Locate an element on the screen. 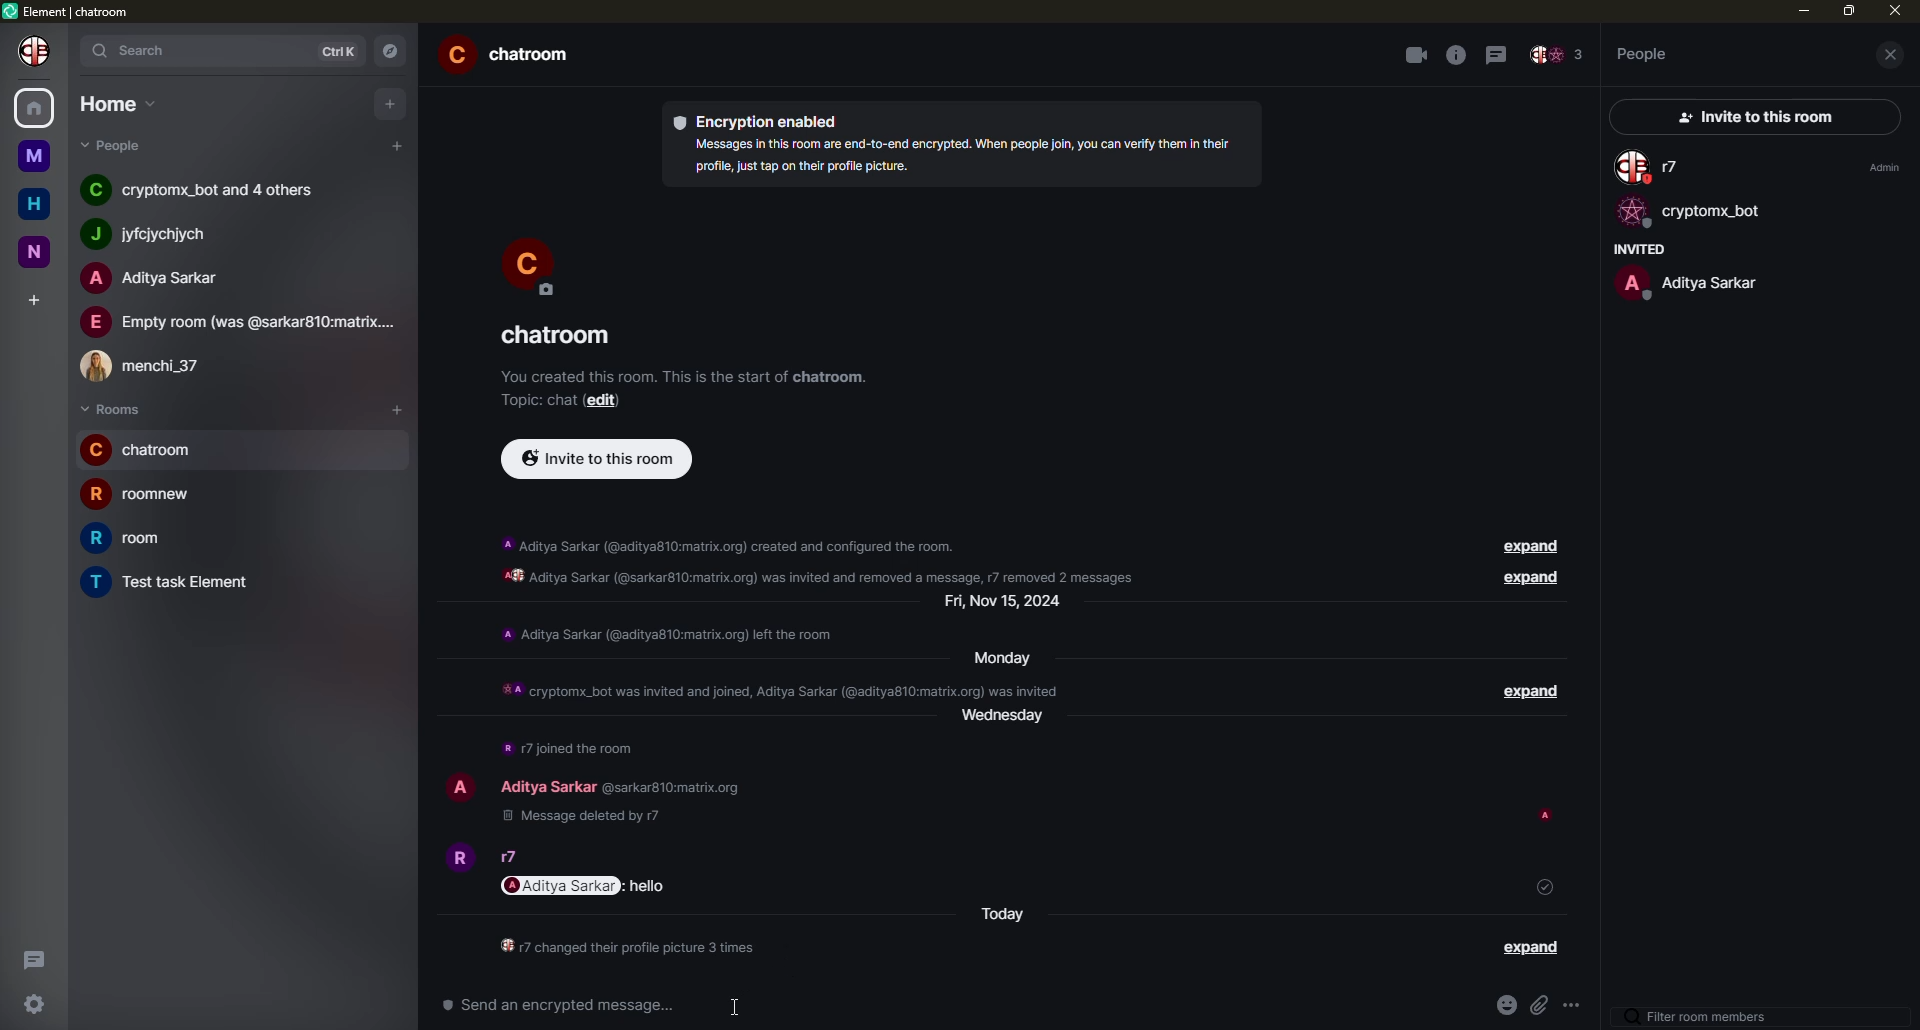 The height and width of the screenshot is (1030, 1920). add is located at coordinates (397, 145).